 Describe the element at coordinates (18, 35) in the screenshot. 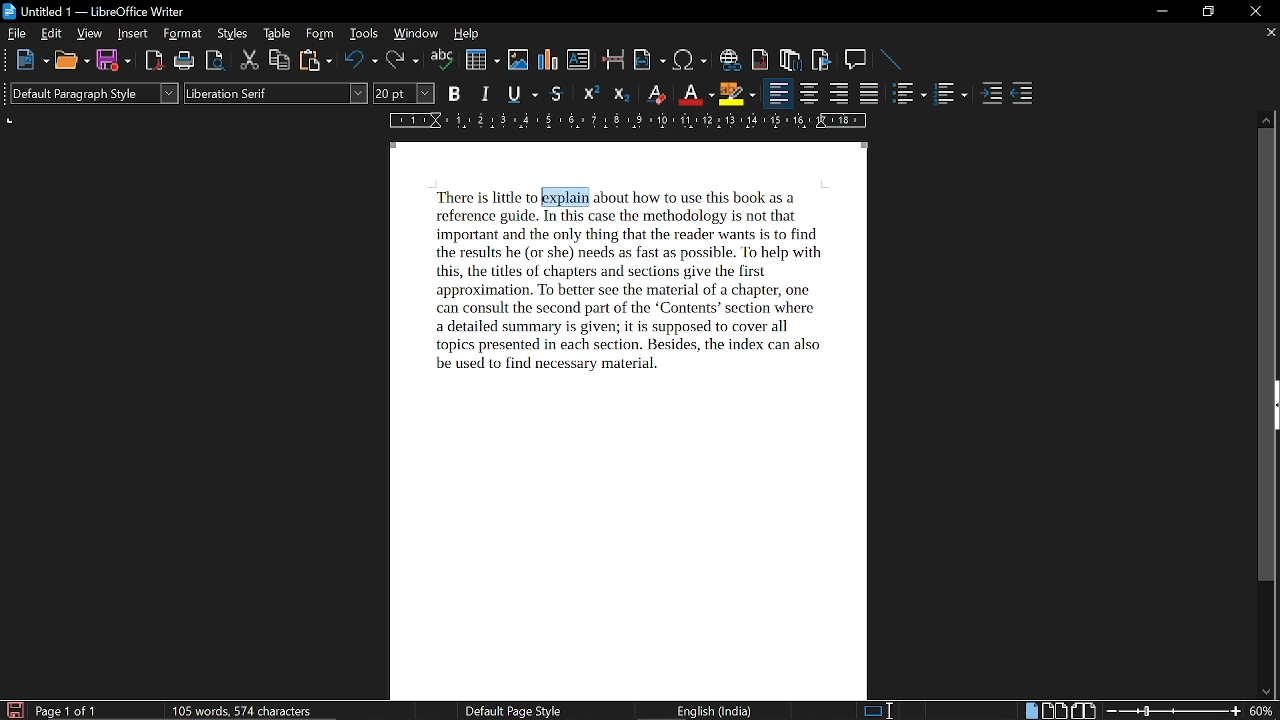

I see `file` at that location.